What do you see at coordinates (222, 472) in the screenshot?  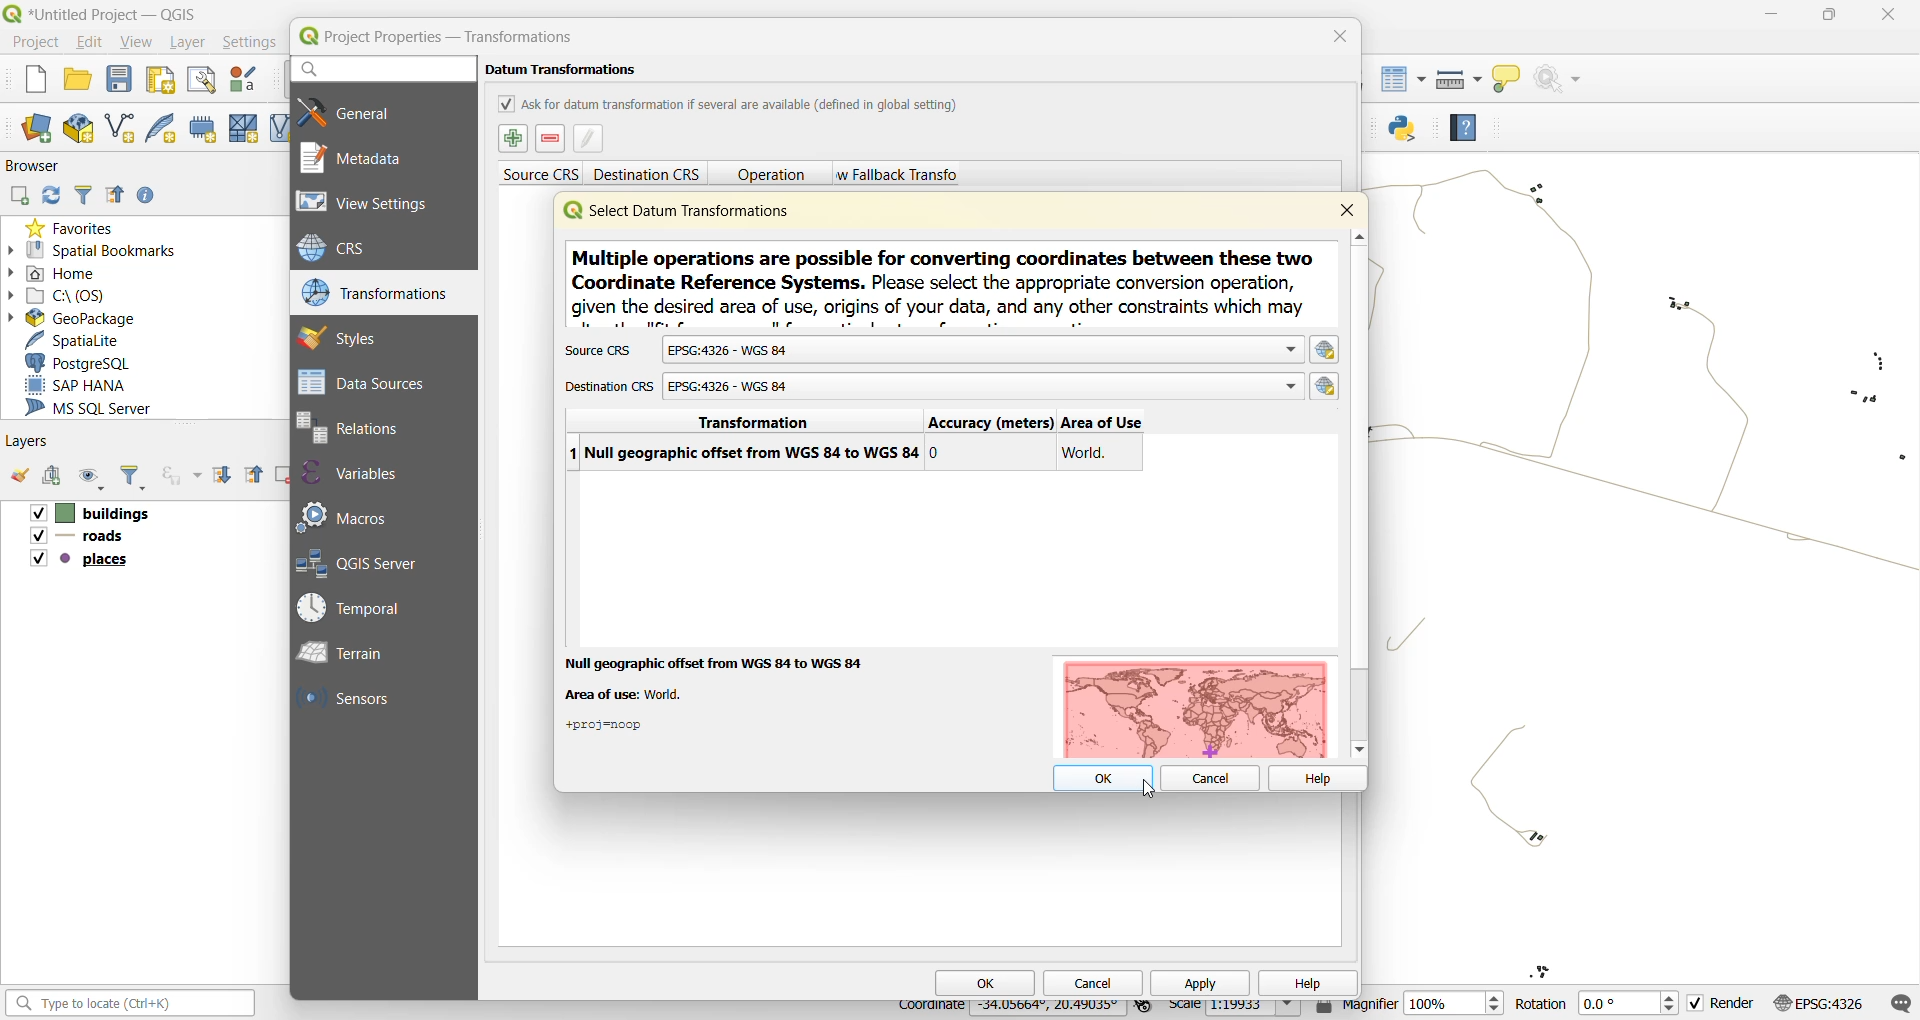 I see `expand all` at bounding box center [222, 472].